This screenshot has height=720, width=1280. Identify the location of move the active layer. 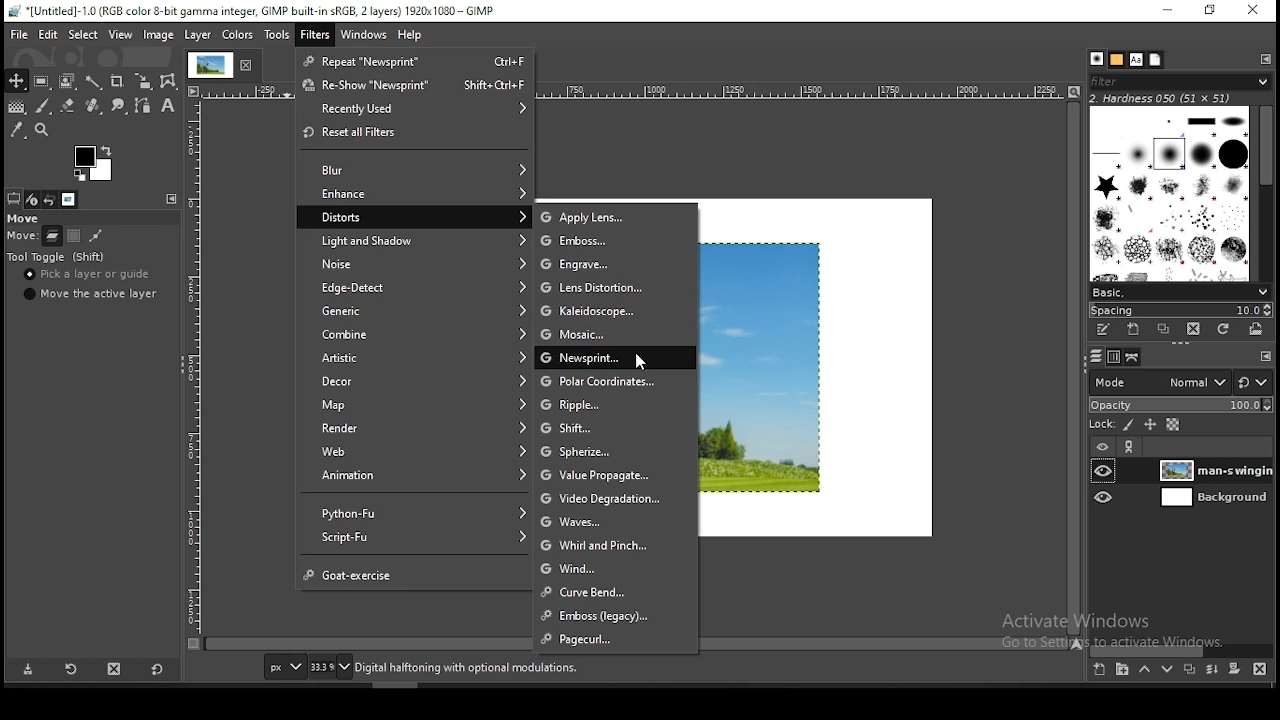
(92, 294).